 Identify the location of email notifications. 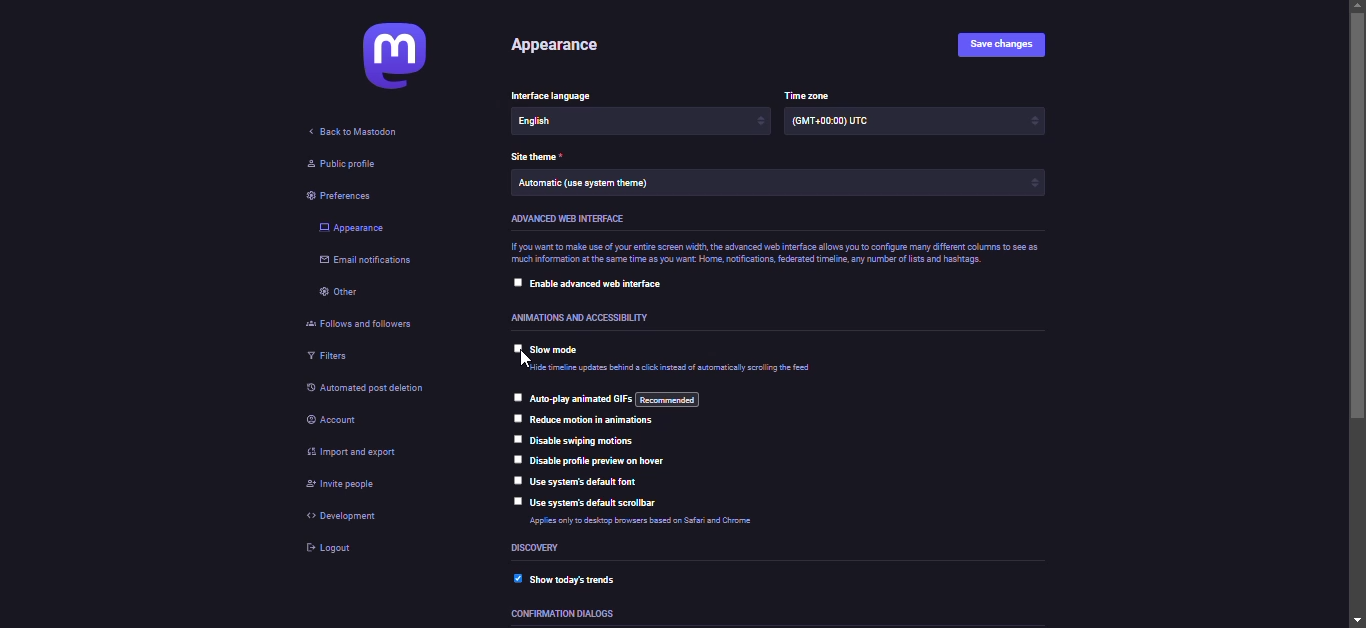
(368, 263).